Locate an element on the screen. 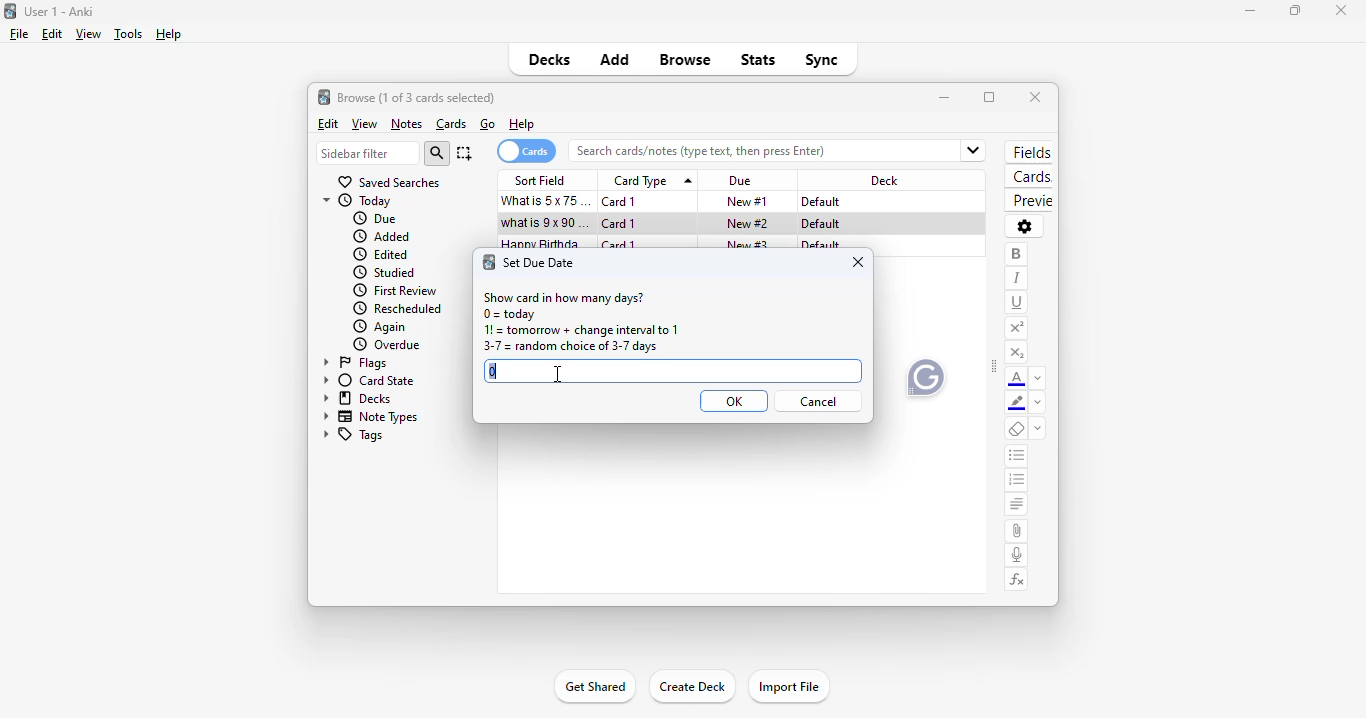 The height and width of the screenshot is (718, 1366). set due date is located at coordinates (540, 263).